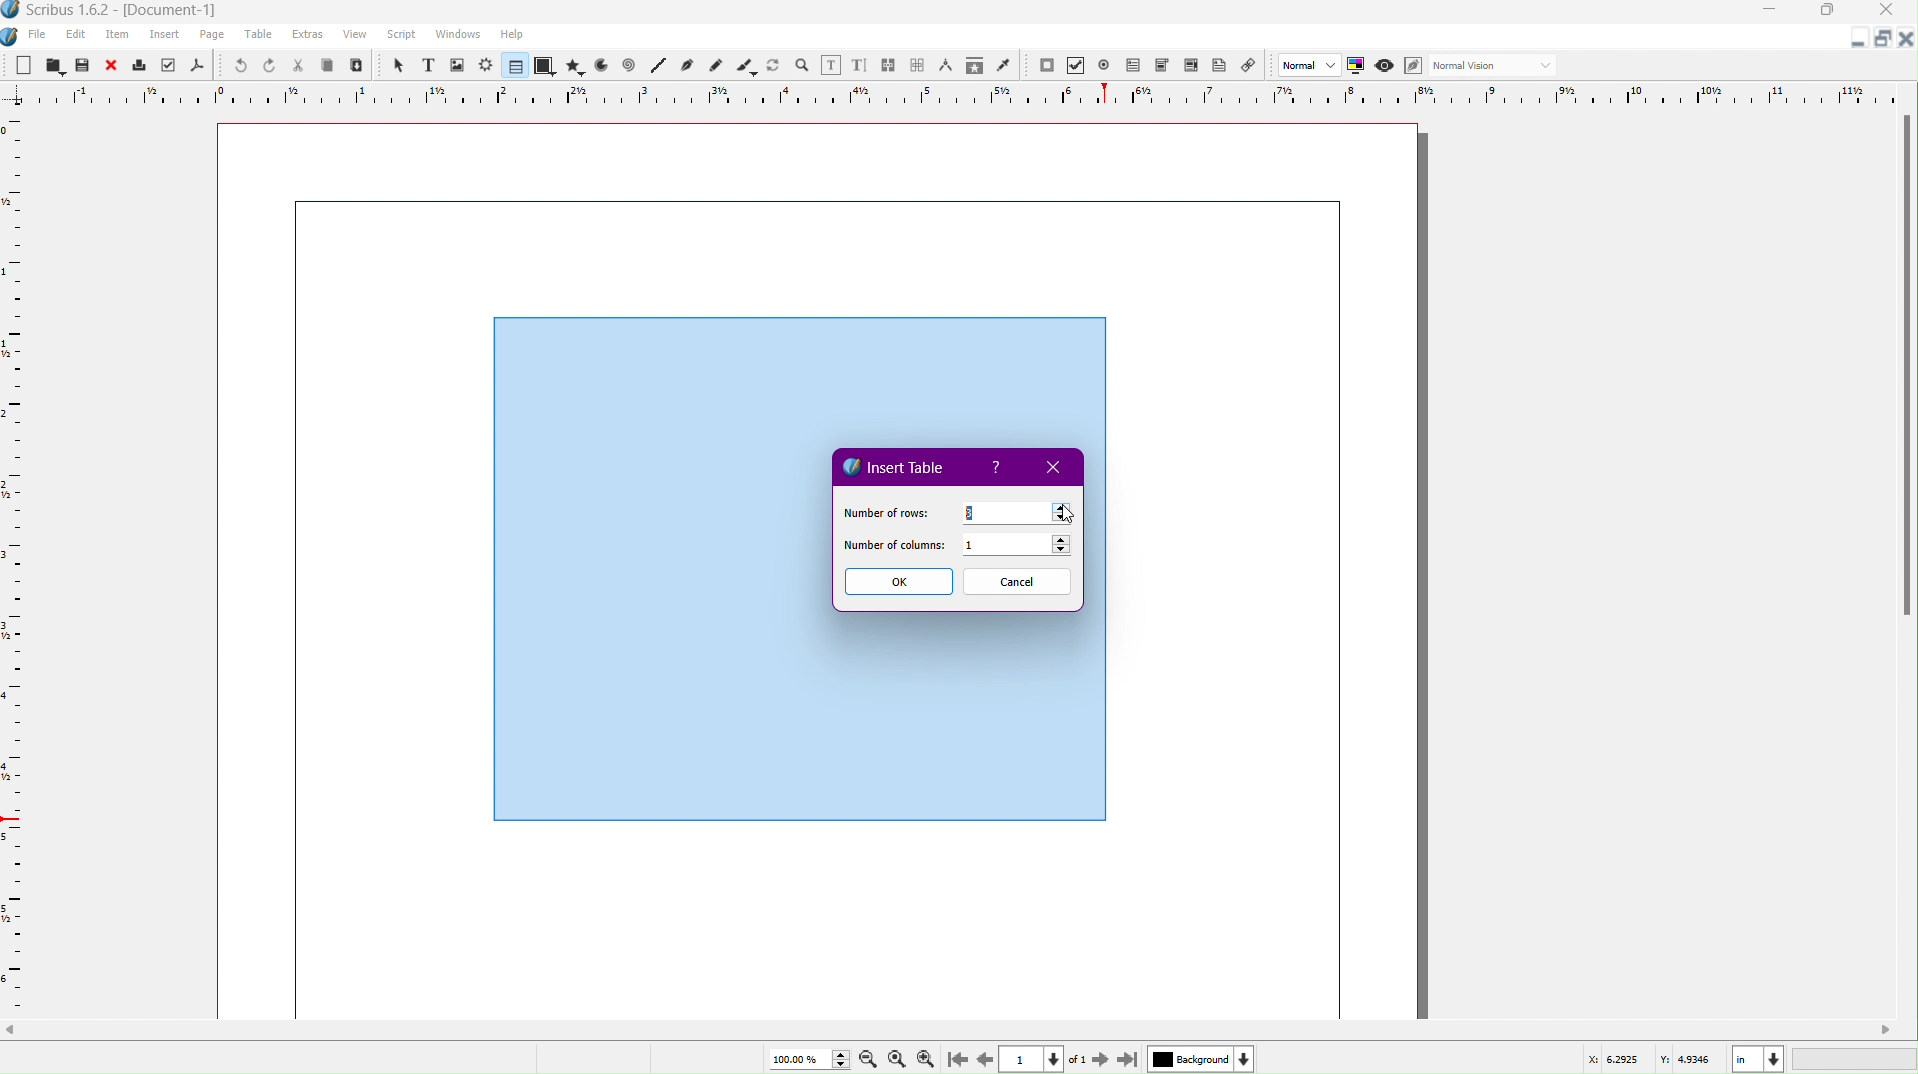 The image size is (1918, 1074). I want to click on Extras, so click(309, 35).